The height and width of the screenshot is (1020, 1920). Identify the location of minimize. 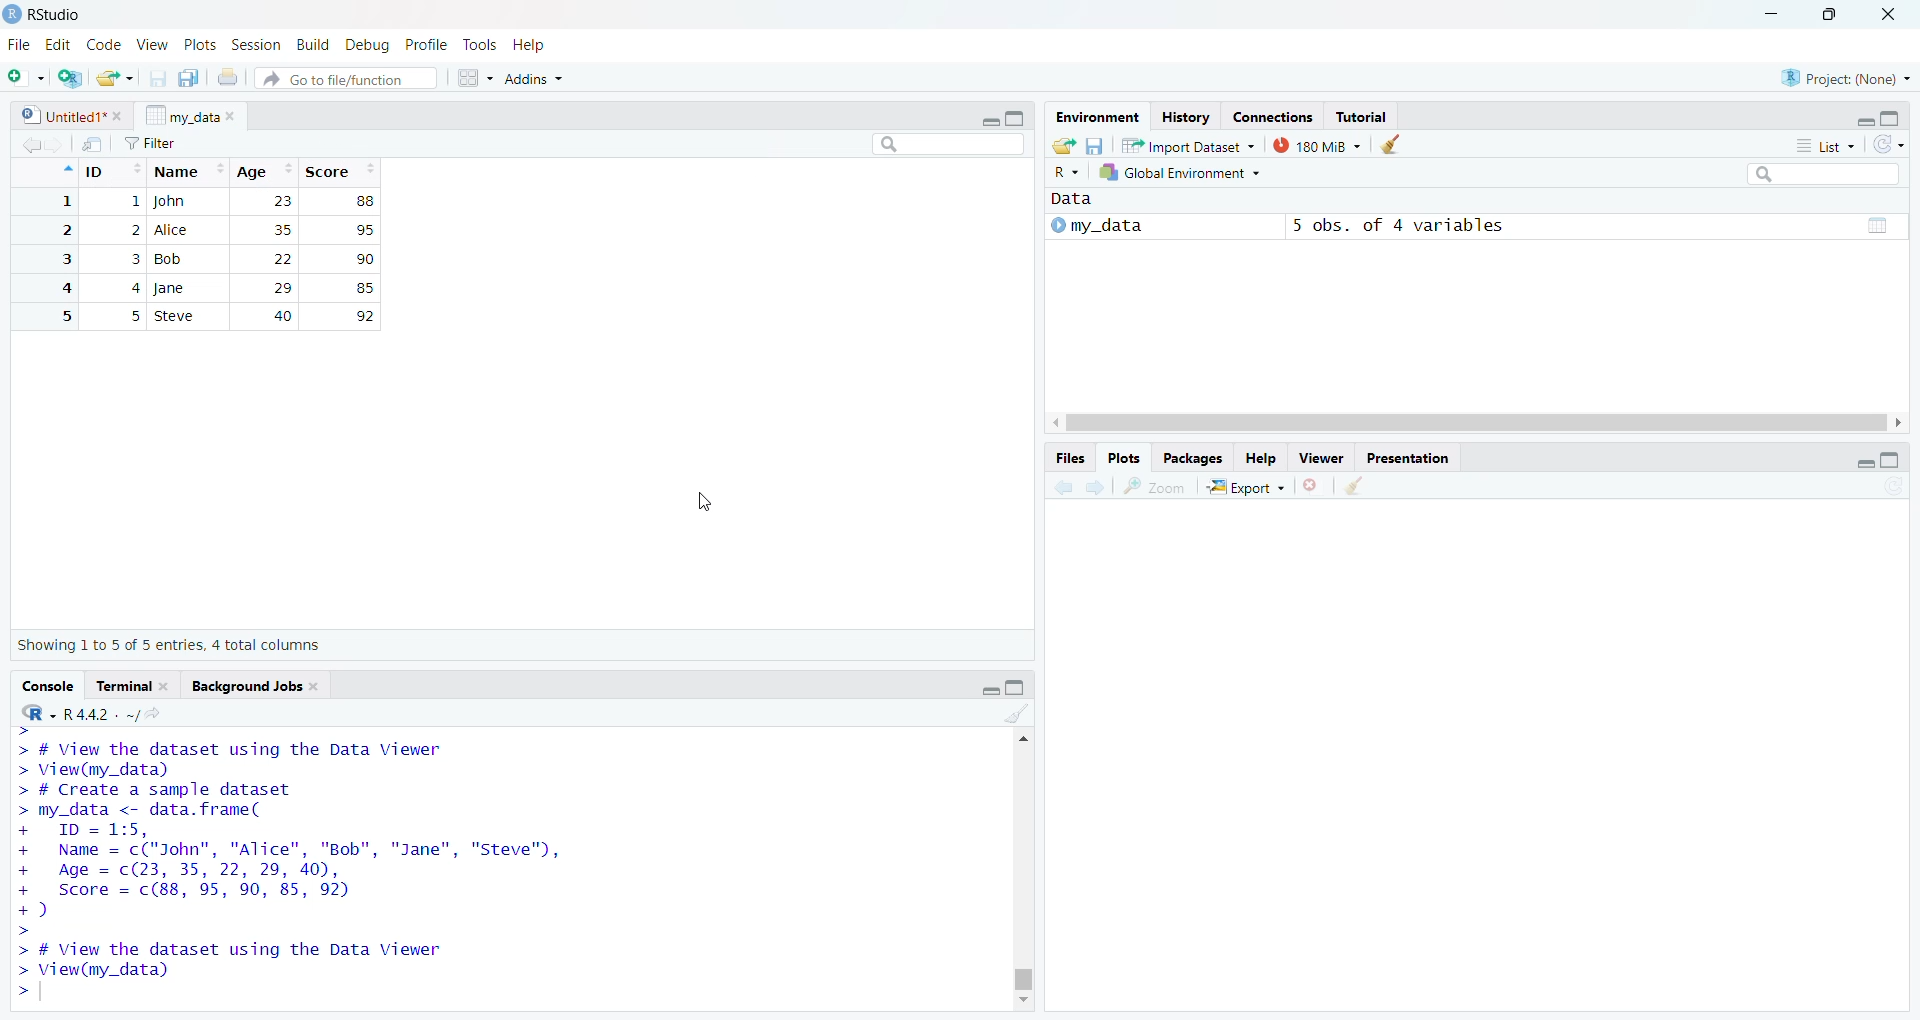
(1865, 463).